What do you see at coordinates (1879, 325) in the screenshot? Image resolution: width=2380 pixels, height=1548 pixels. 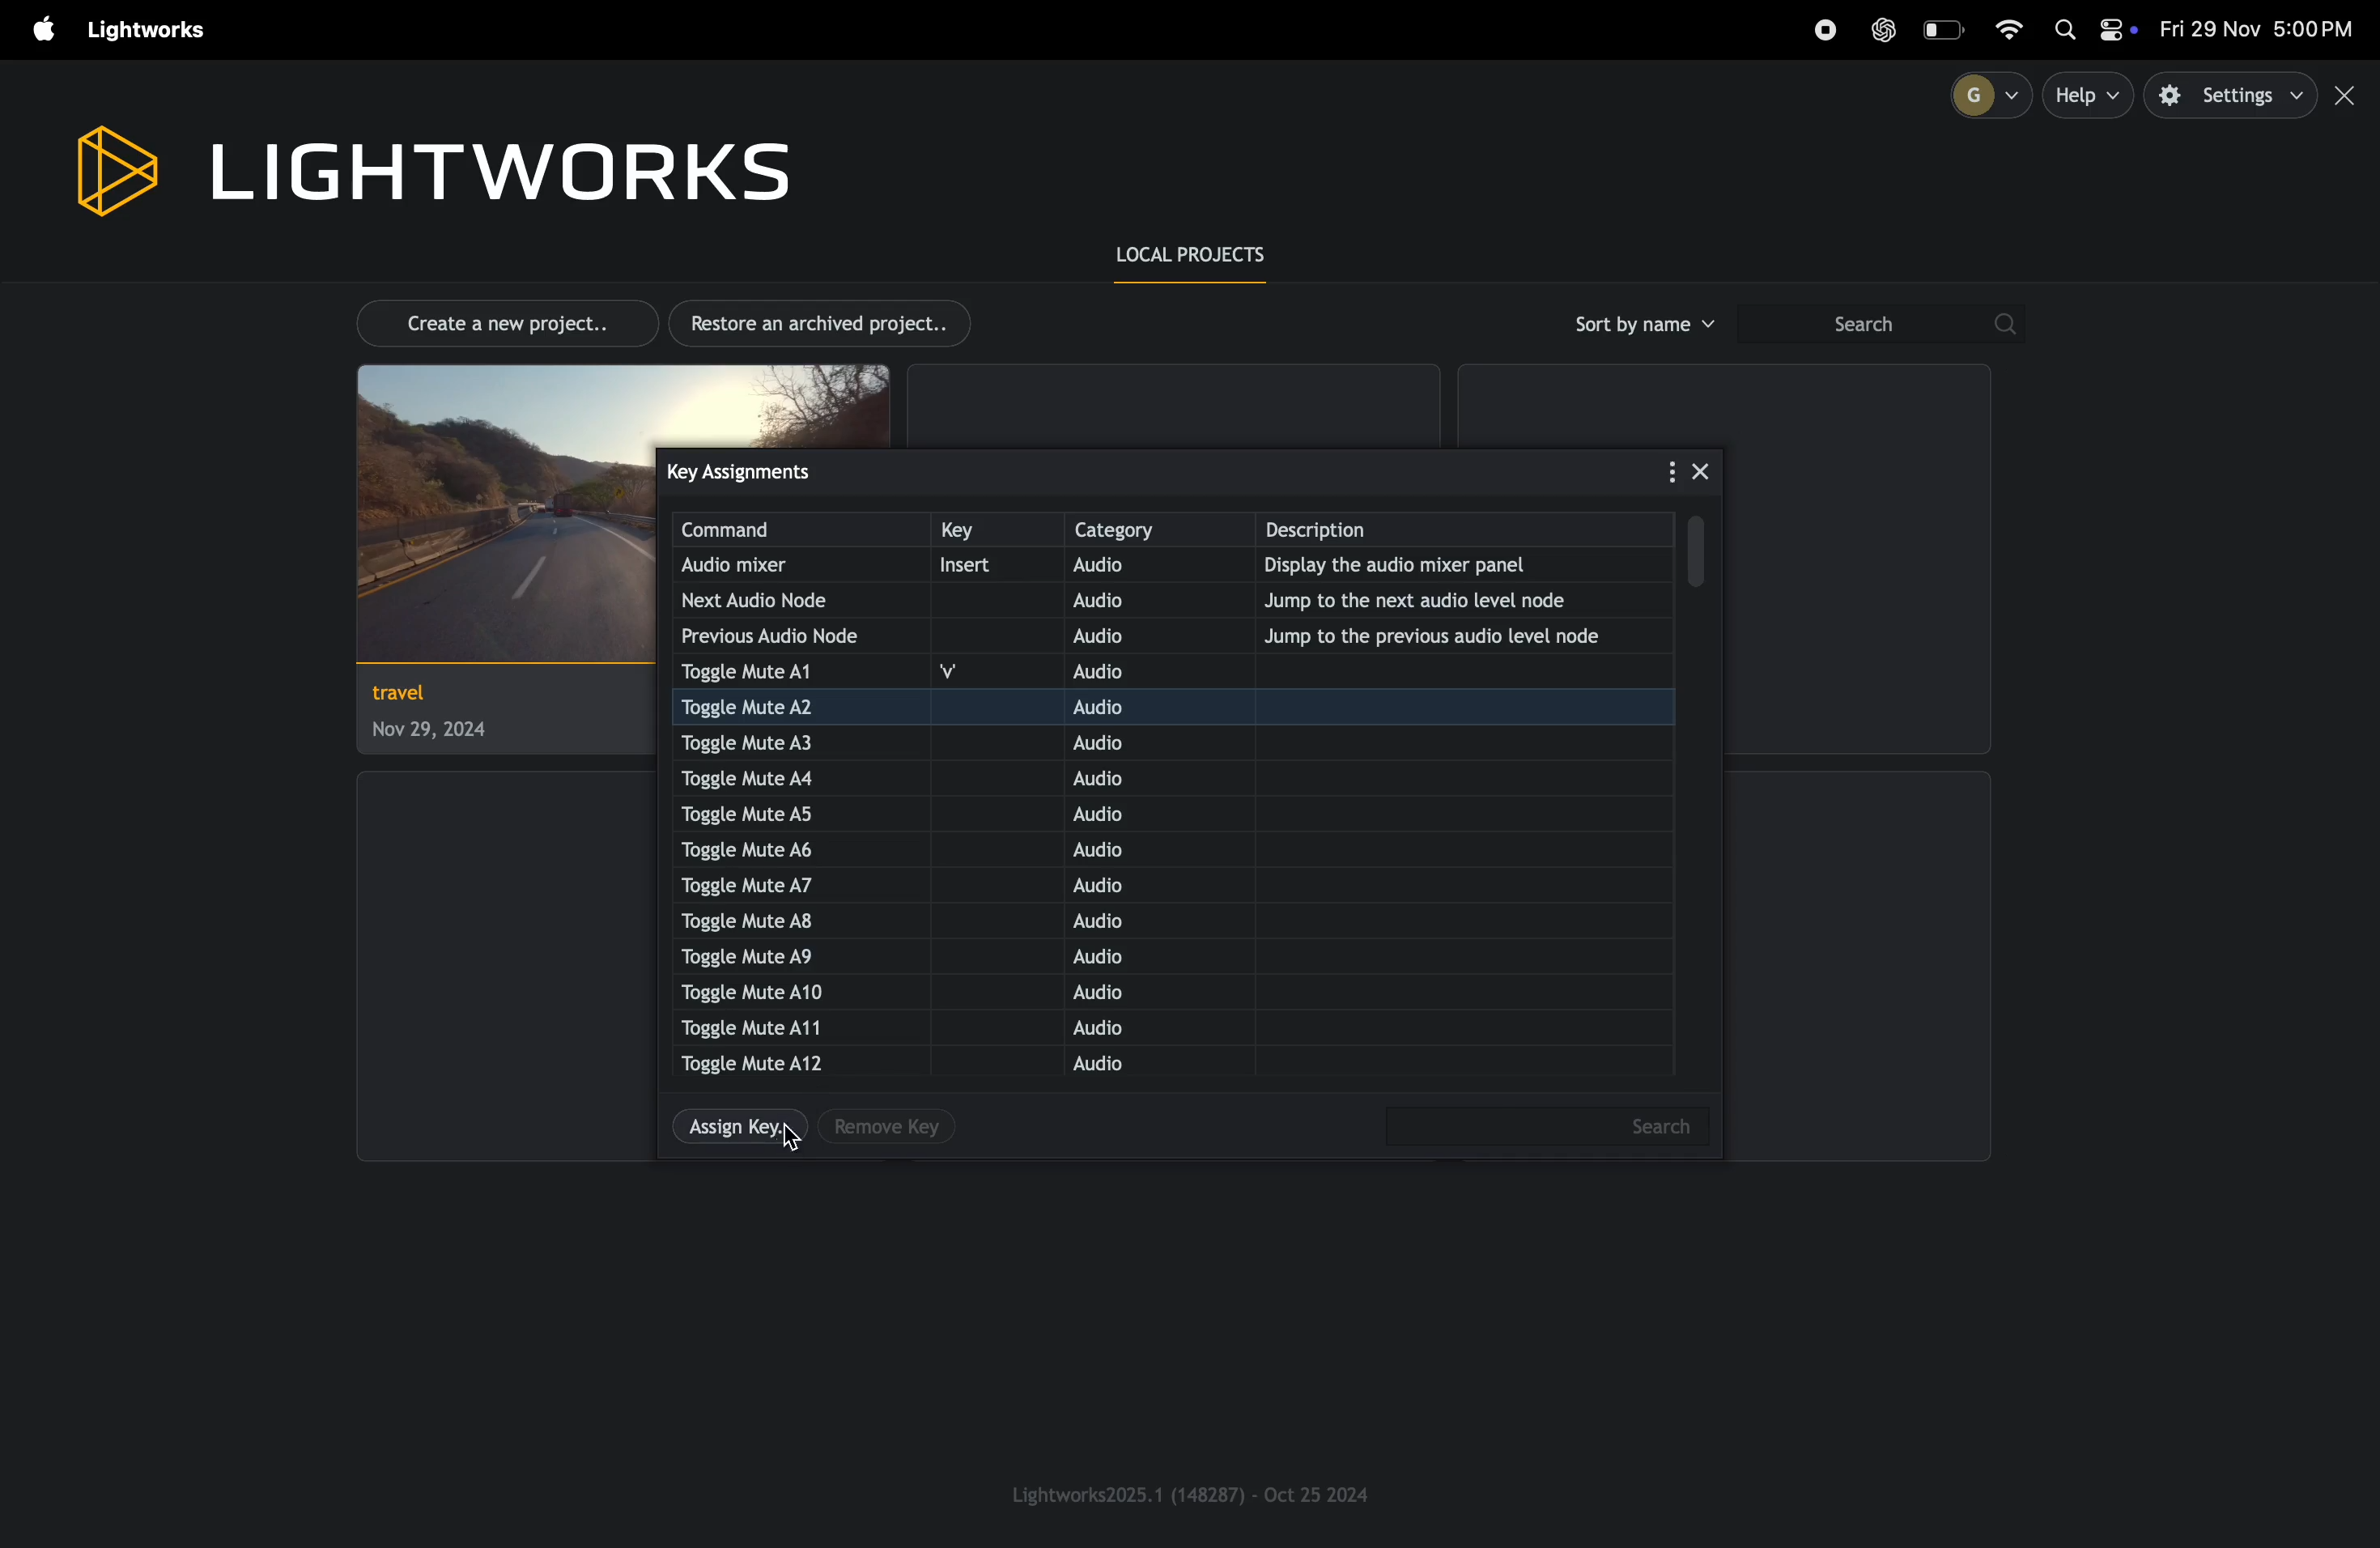 I see `search` at bounding box center [1879, 325].